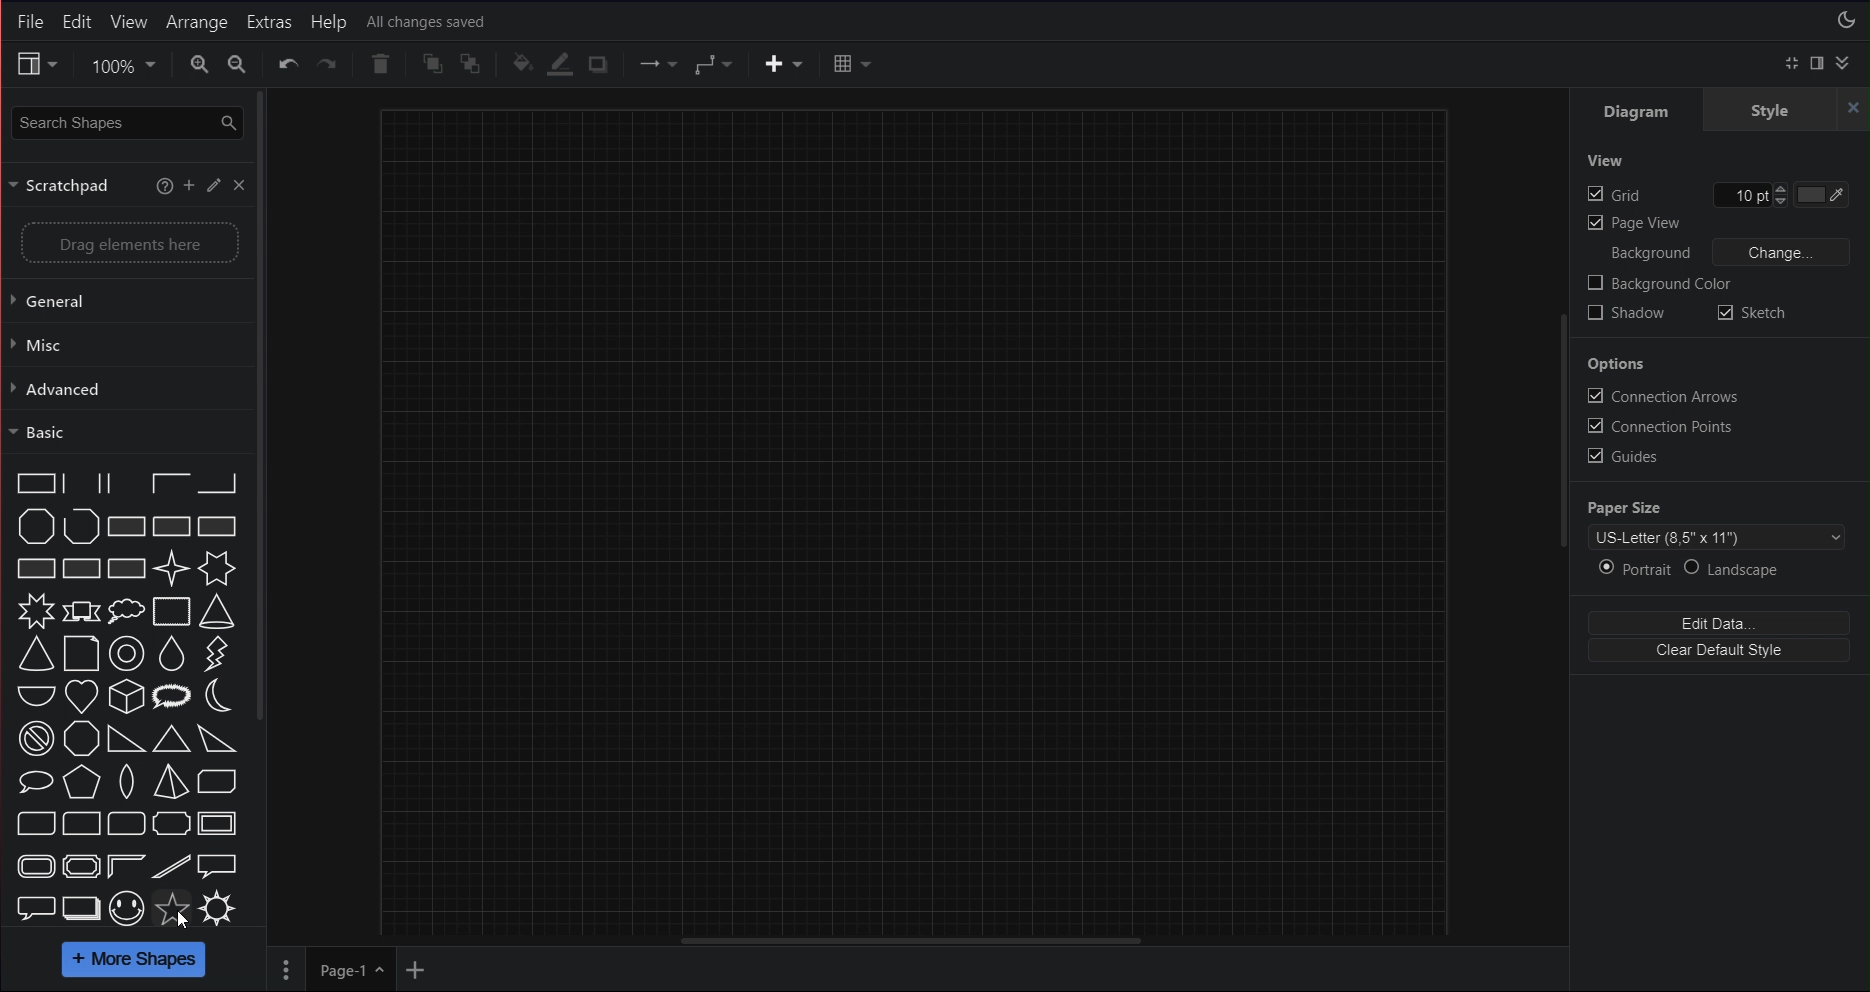  I want to click on Edit, so click(216, 186).